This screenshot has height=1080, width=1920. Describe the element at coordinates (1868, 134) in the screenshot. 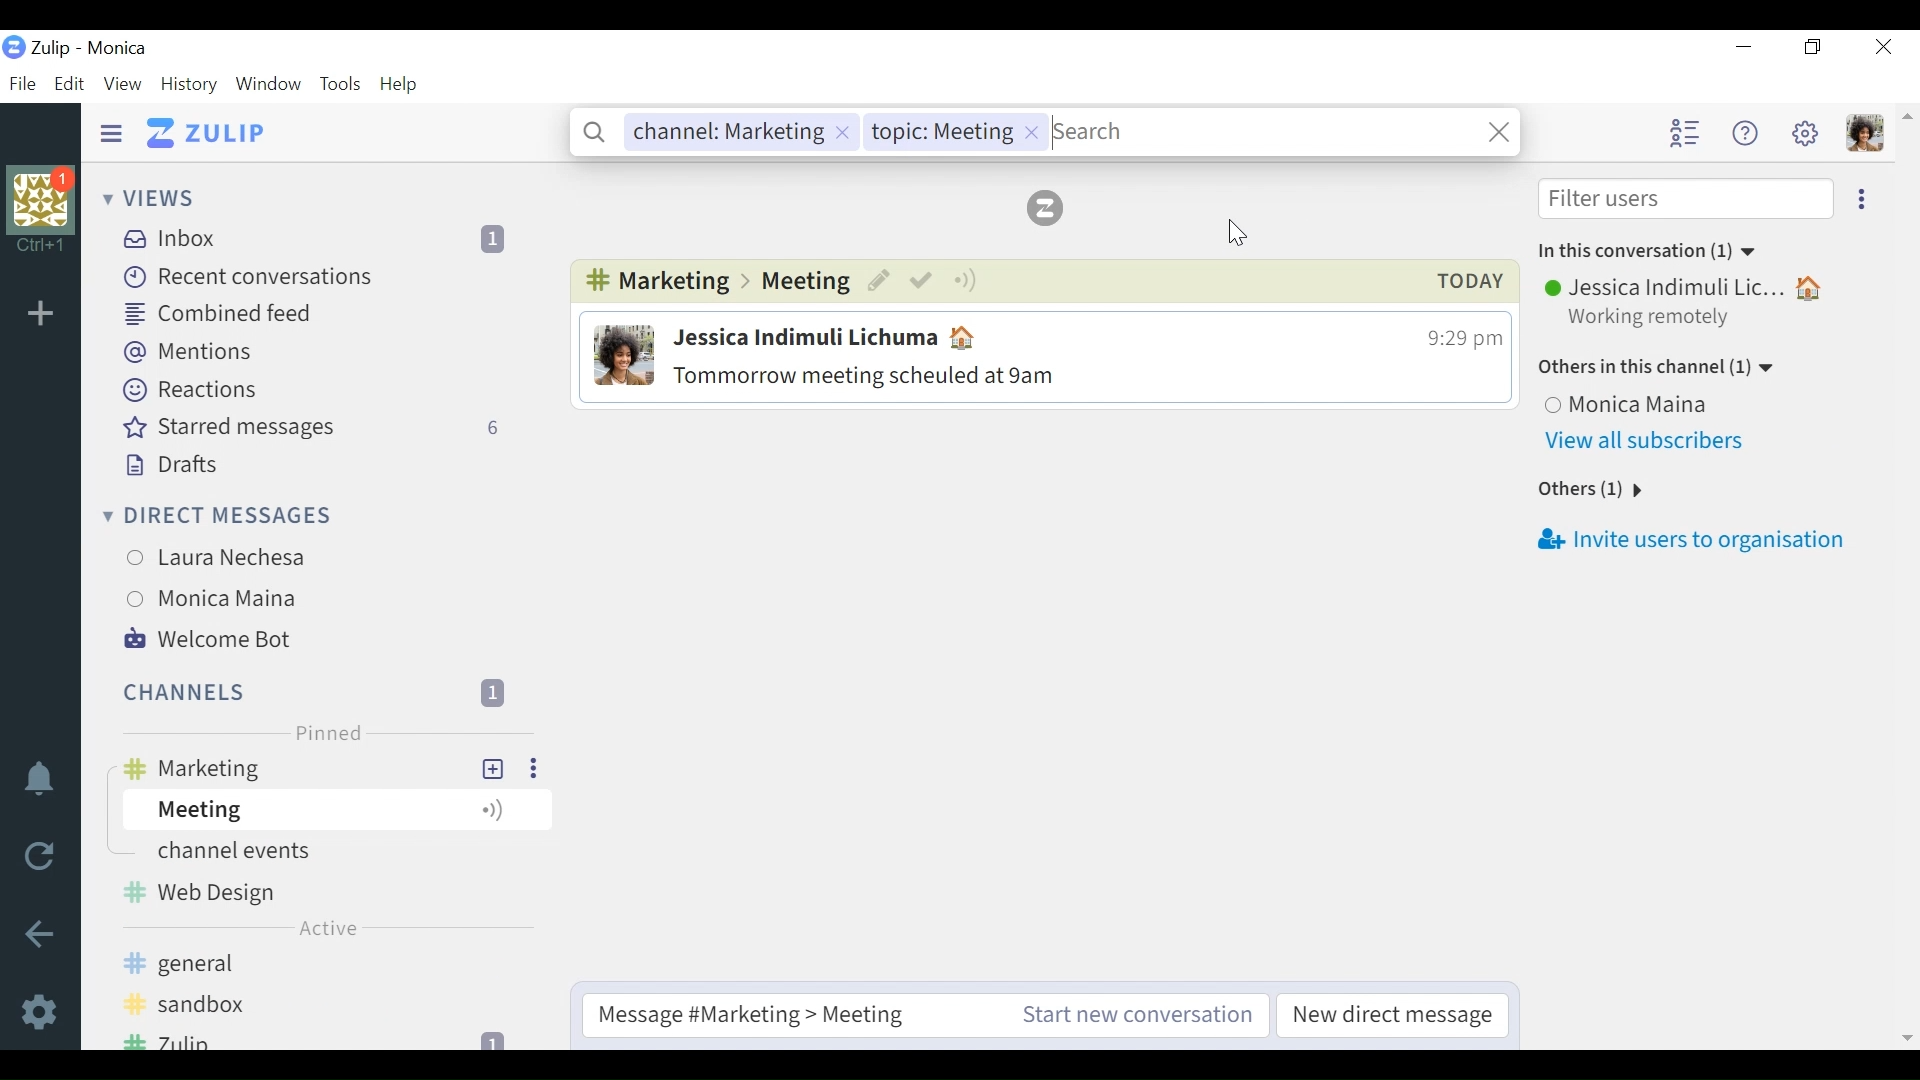

I see `Personal menu` at that location.